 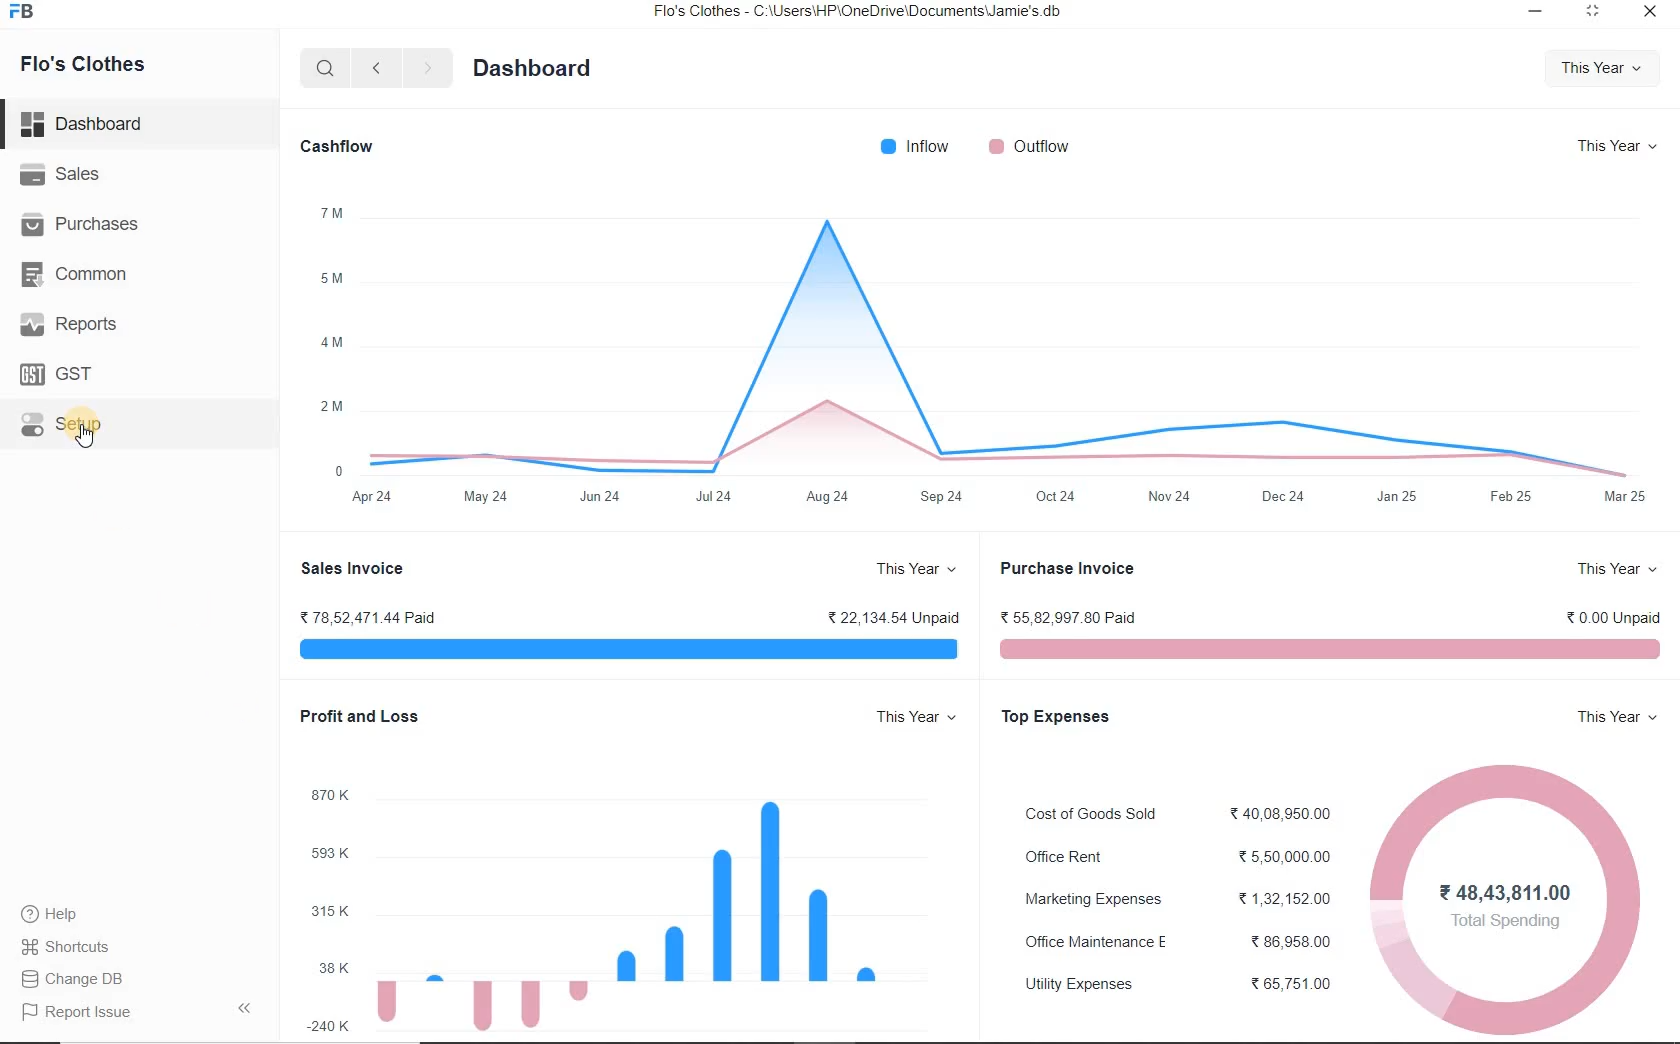 What do you see at coordinates (916, 568) in the screenshot?
I see `this year` at bounding box center [916, 568].